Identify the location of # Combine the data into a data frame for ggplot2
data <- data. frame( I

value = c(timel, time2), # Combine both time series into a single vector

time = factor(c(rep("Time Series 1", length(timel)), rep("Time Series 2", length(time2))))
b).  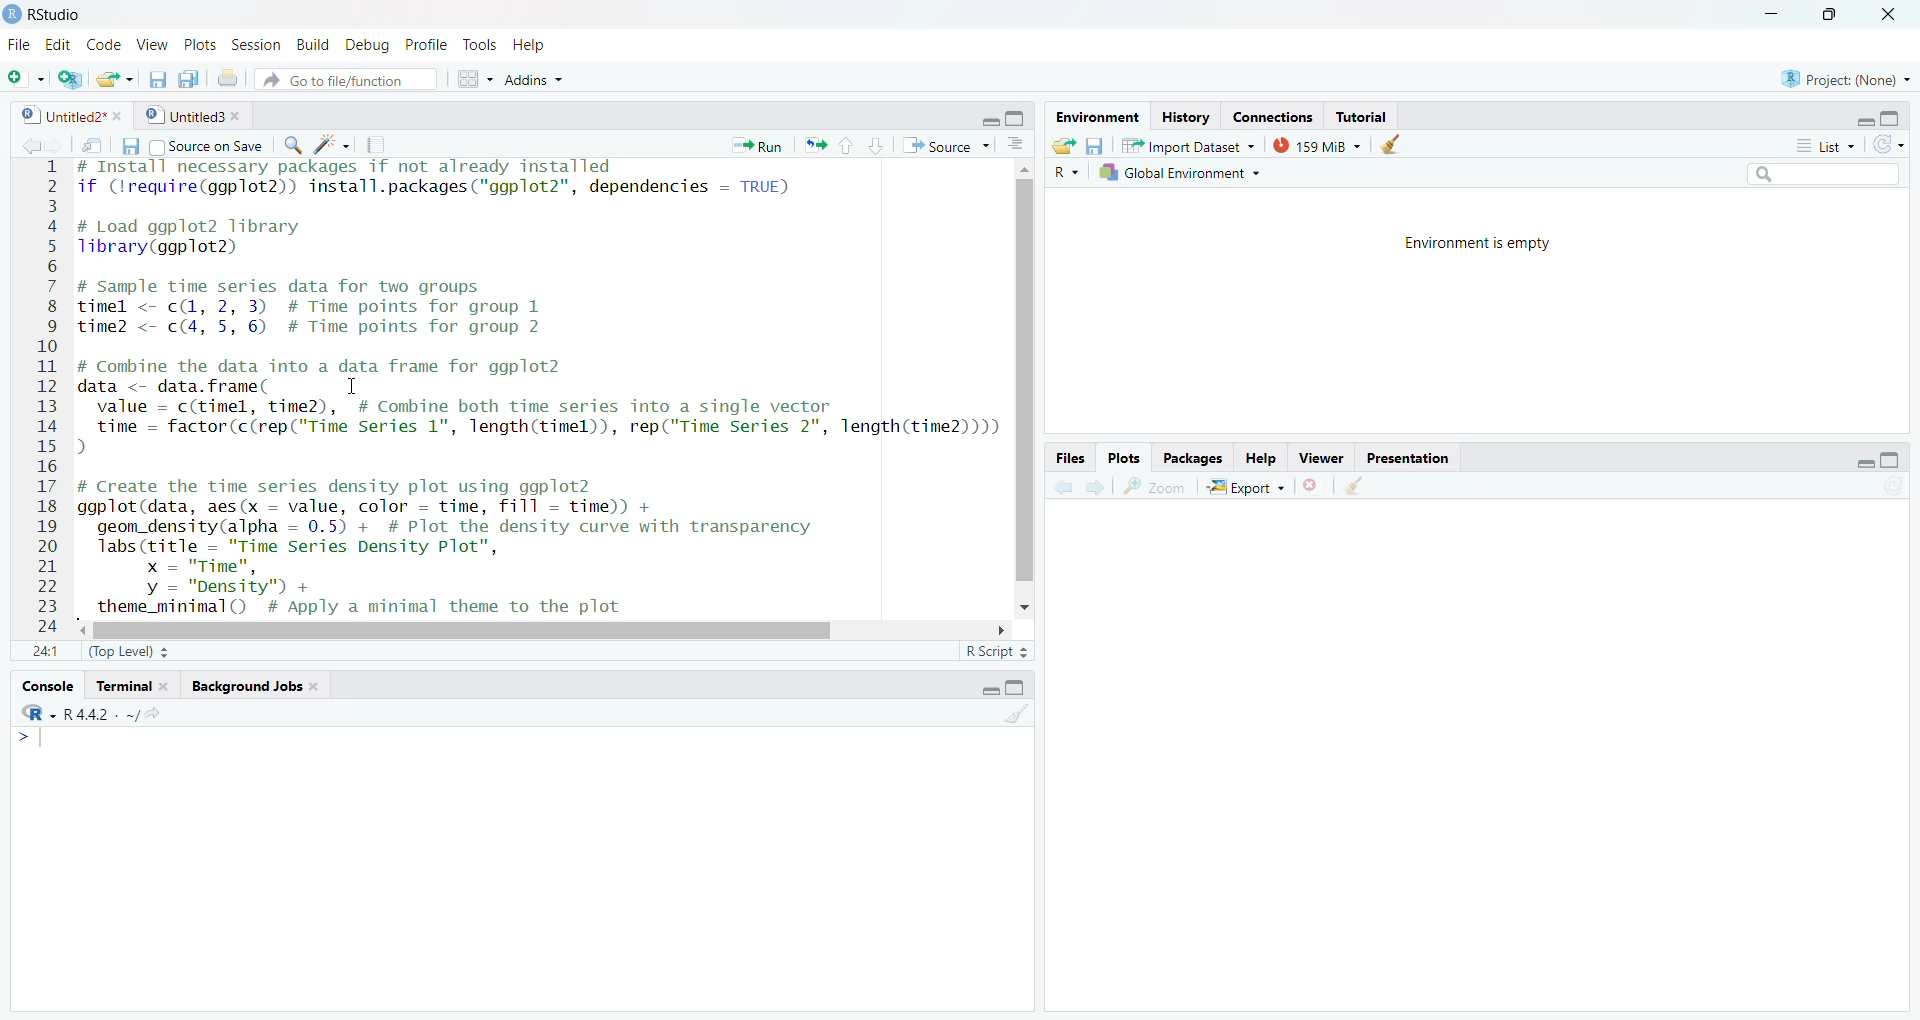
(538, 407).